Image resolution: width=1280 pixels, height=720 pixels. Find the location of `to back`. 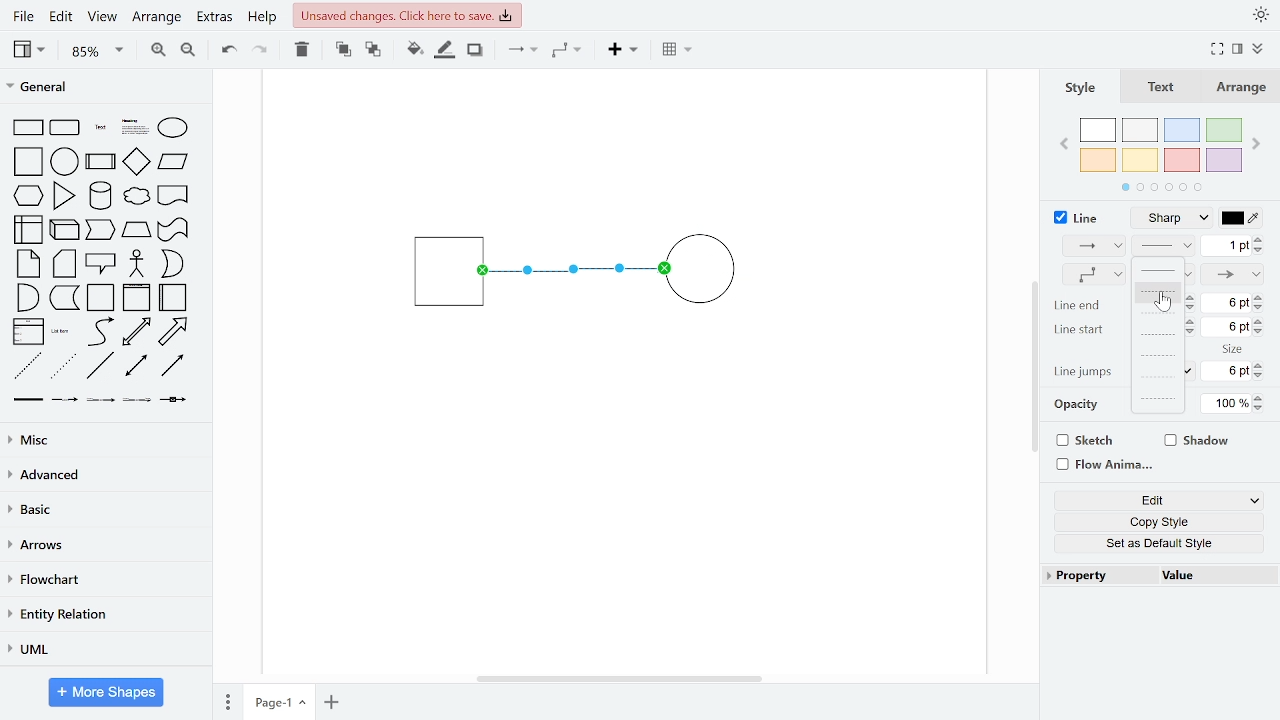

to back is located at coordinates (374, 51).